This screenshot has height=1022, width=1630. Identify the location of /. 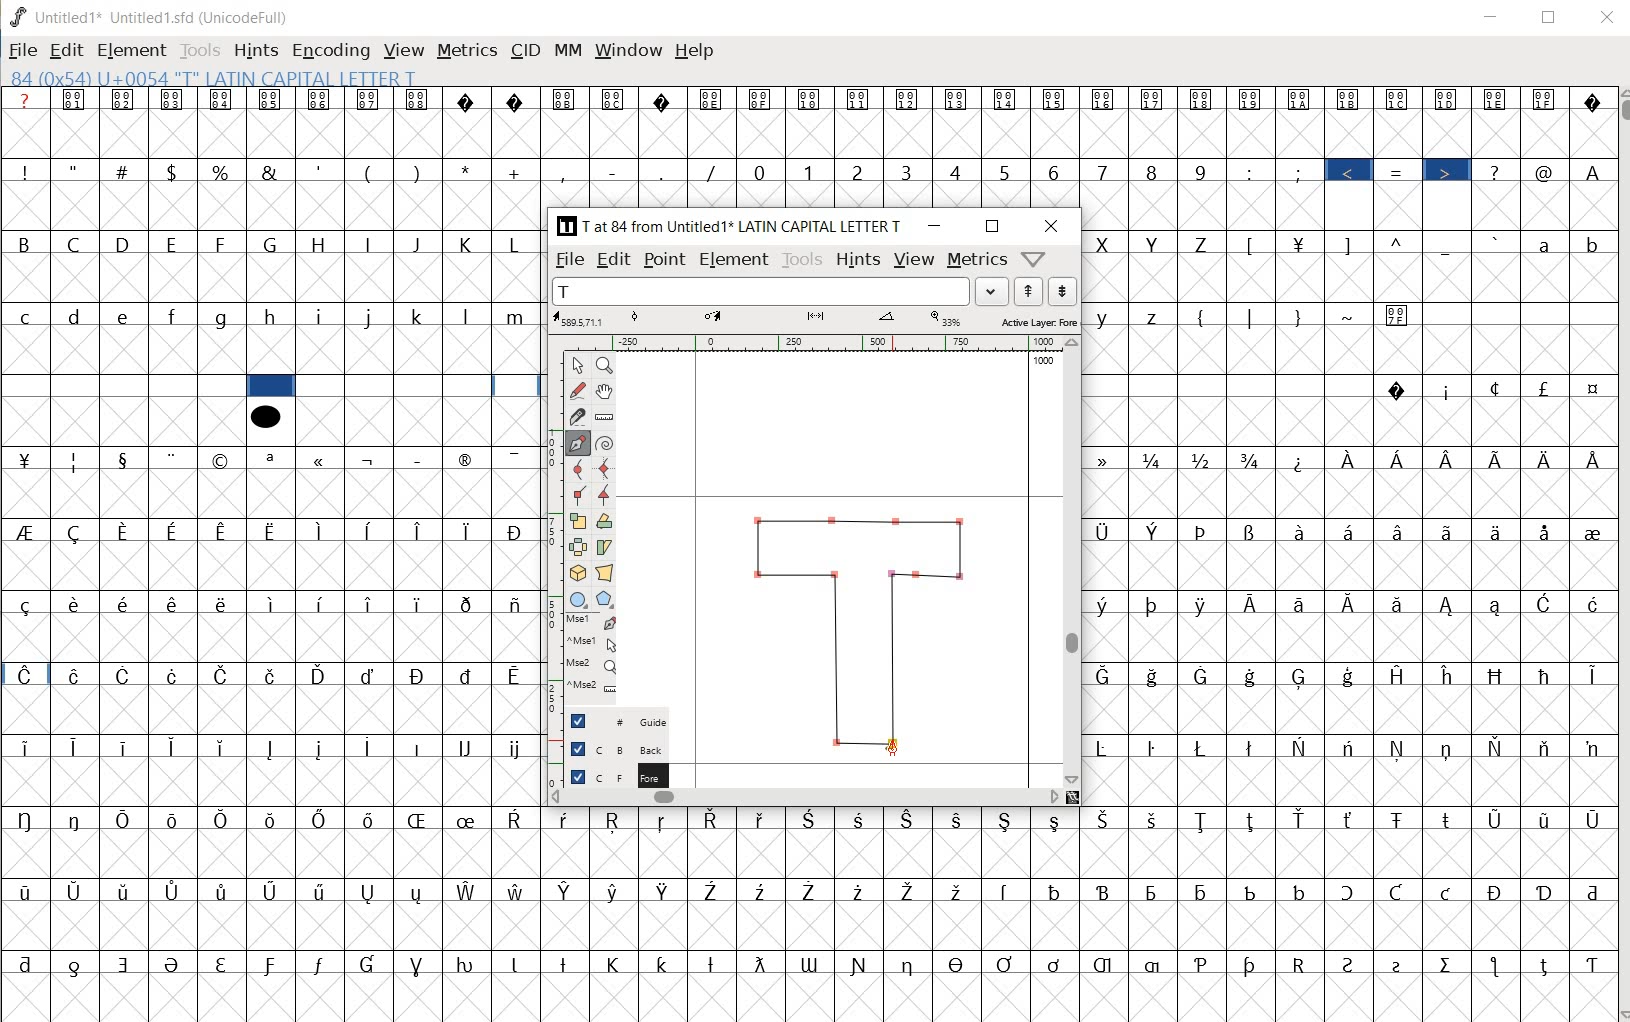
(713, 172).